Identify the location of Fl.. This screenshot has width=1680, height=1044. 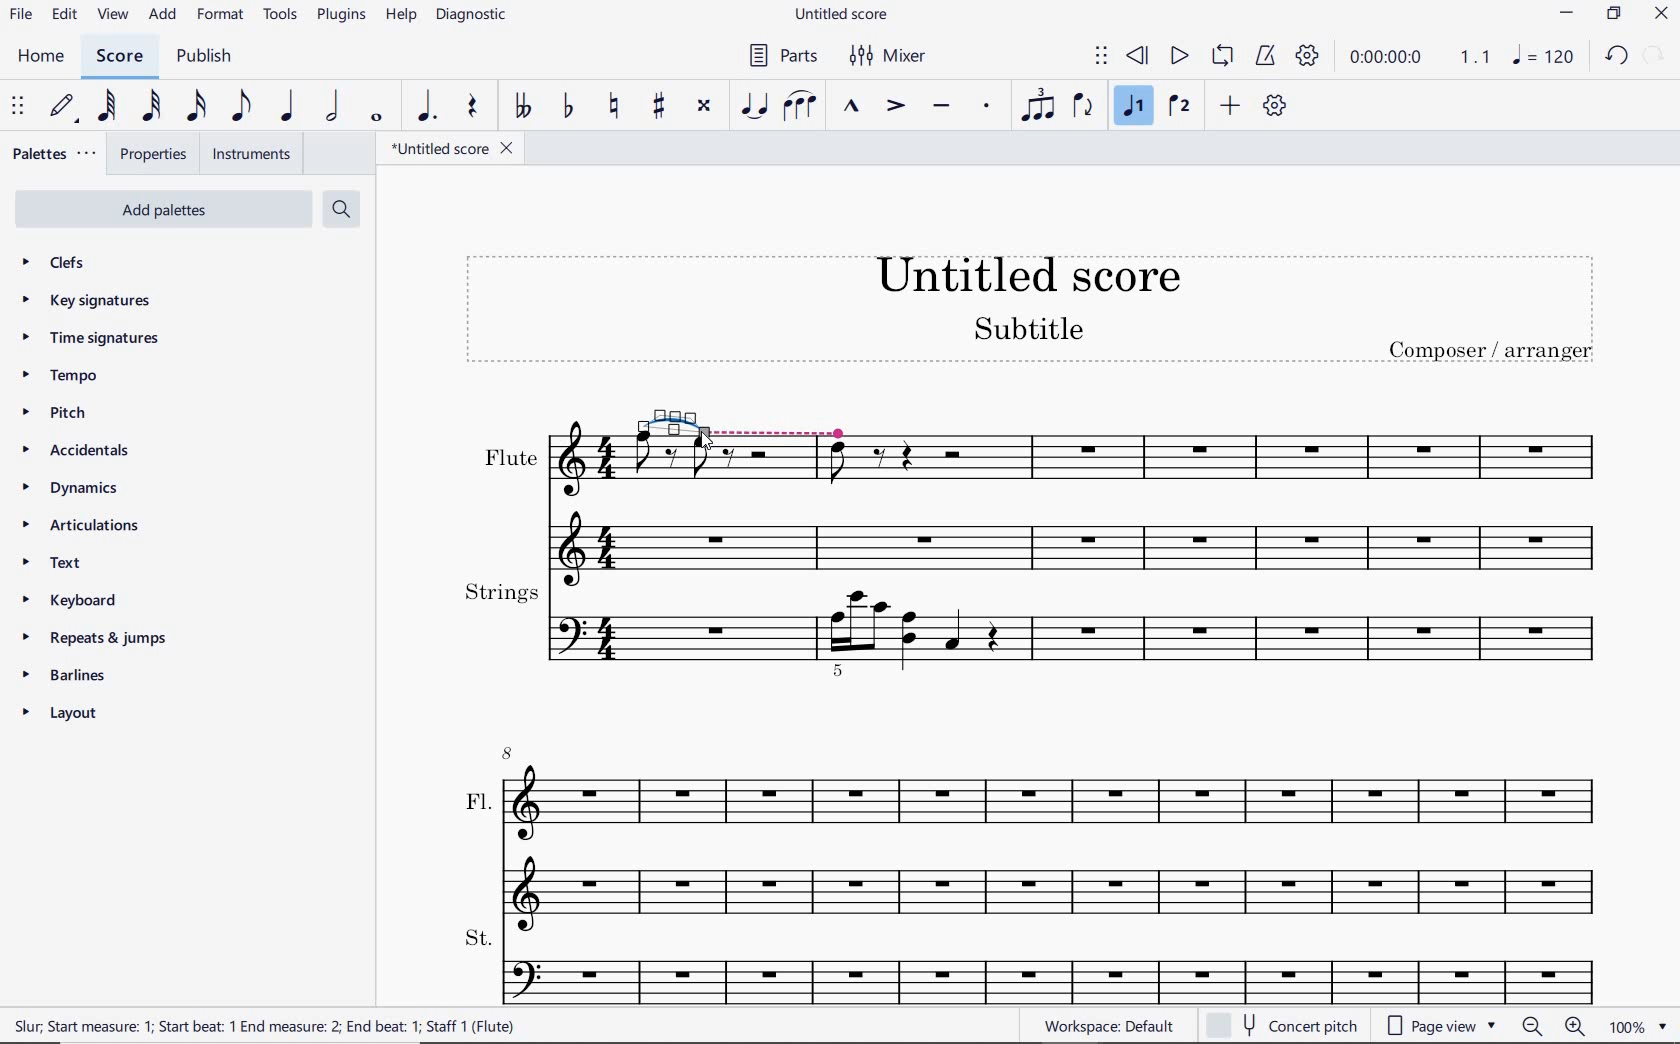
(1036, 831).